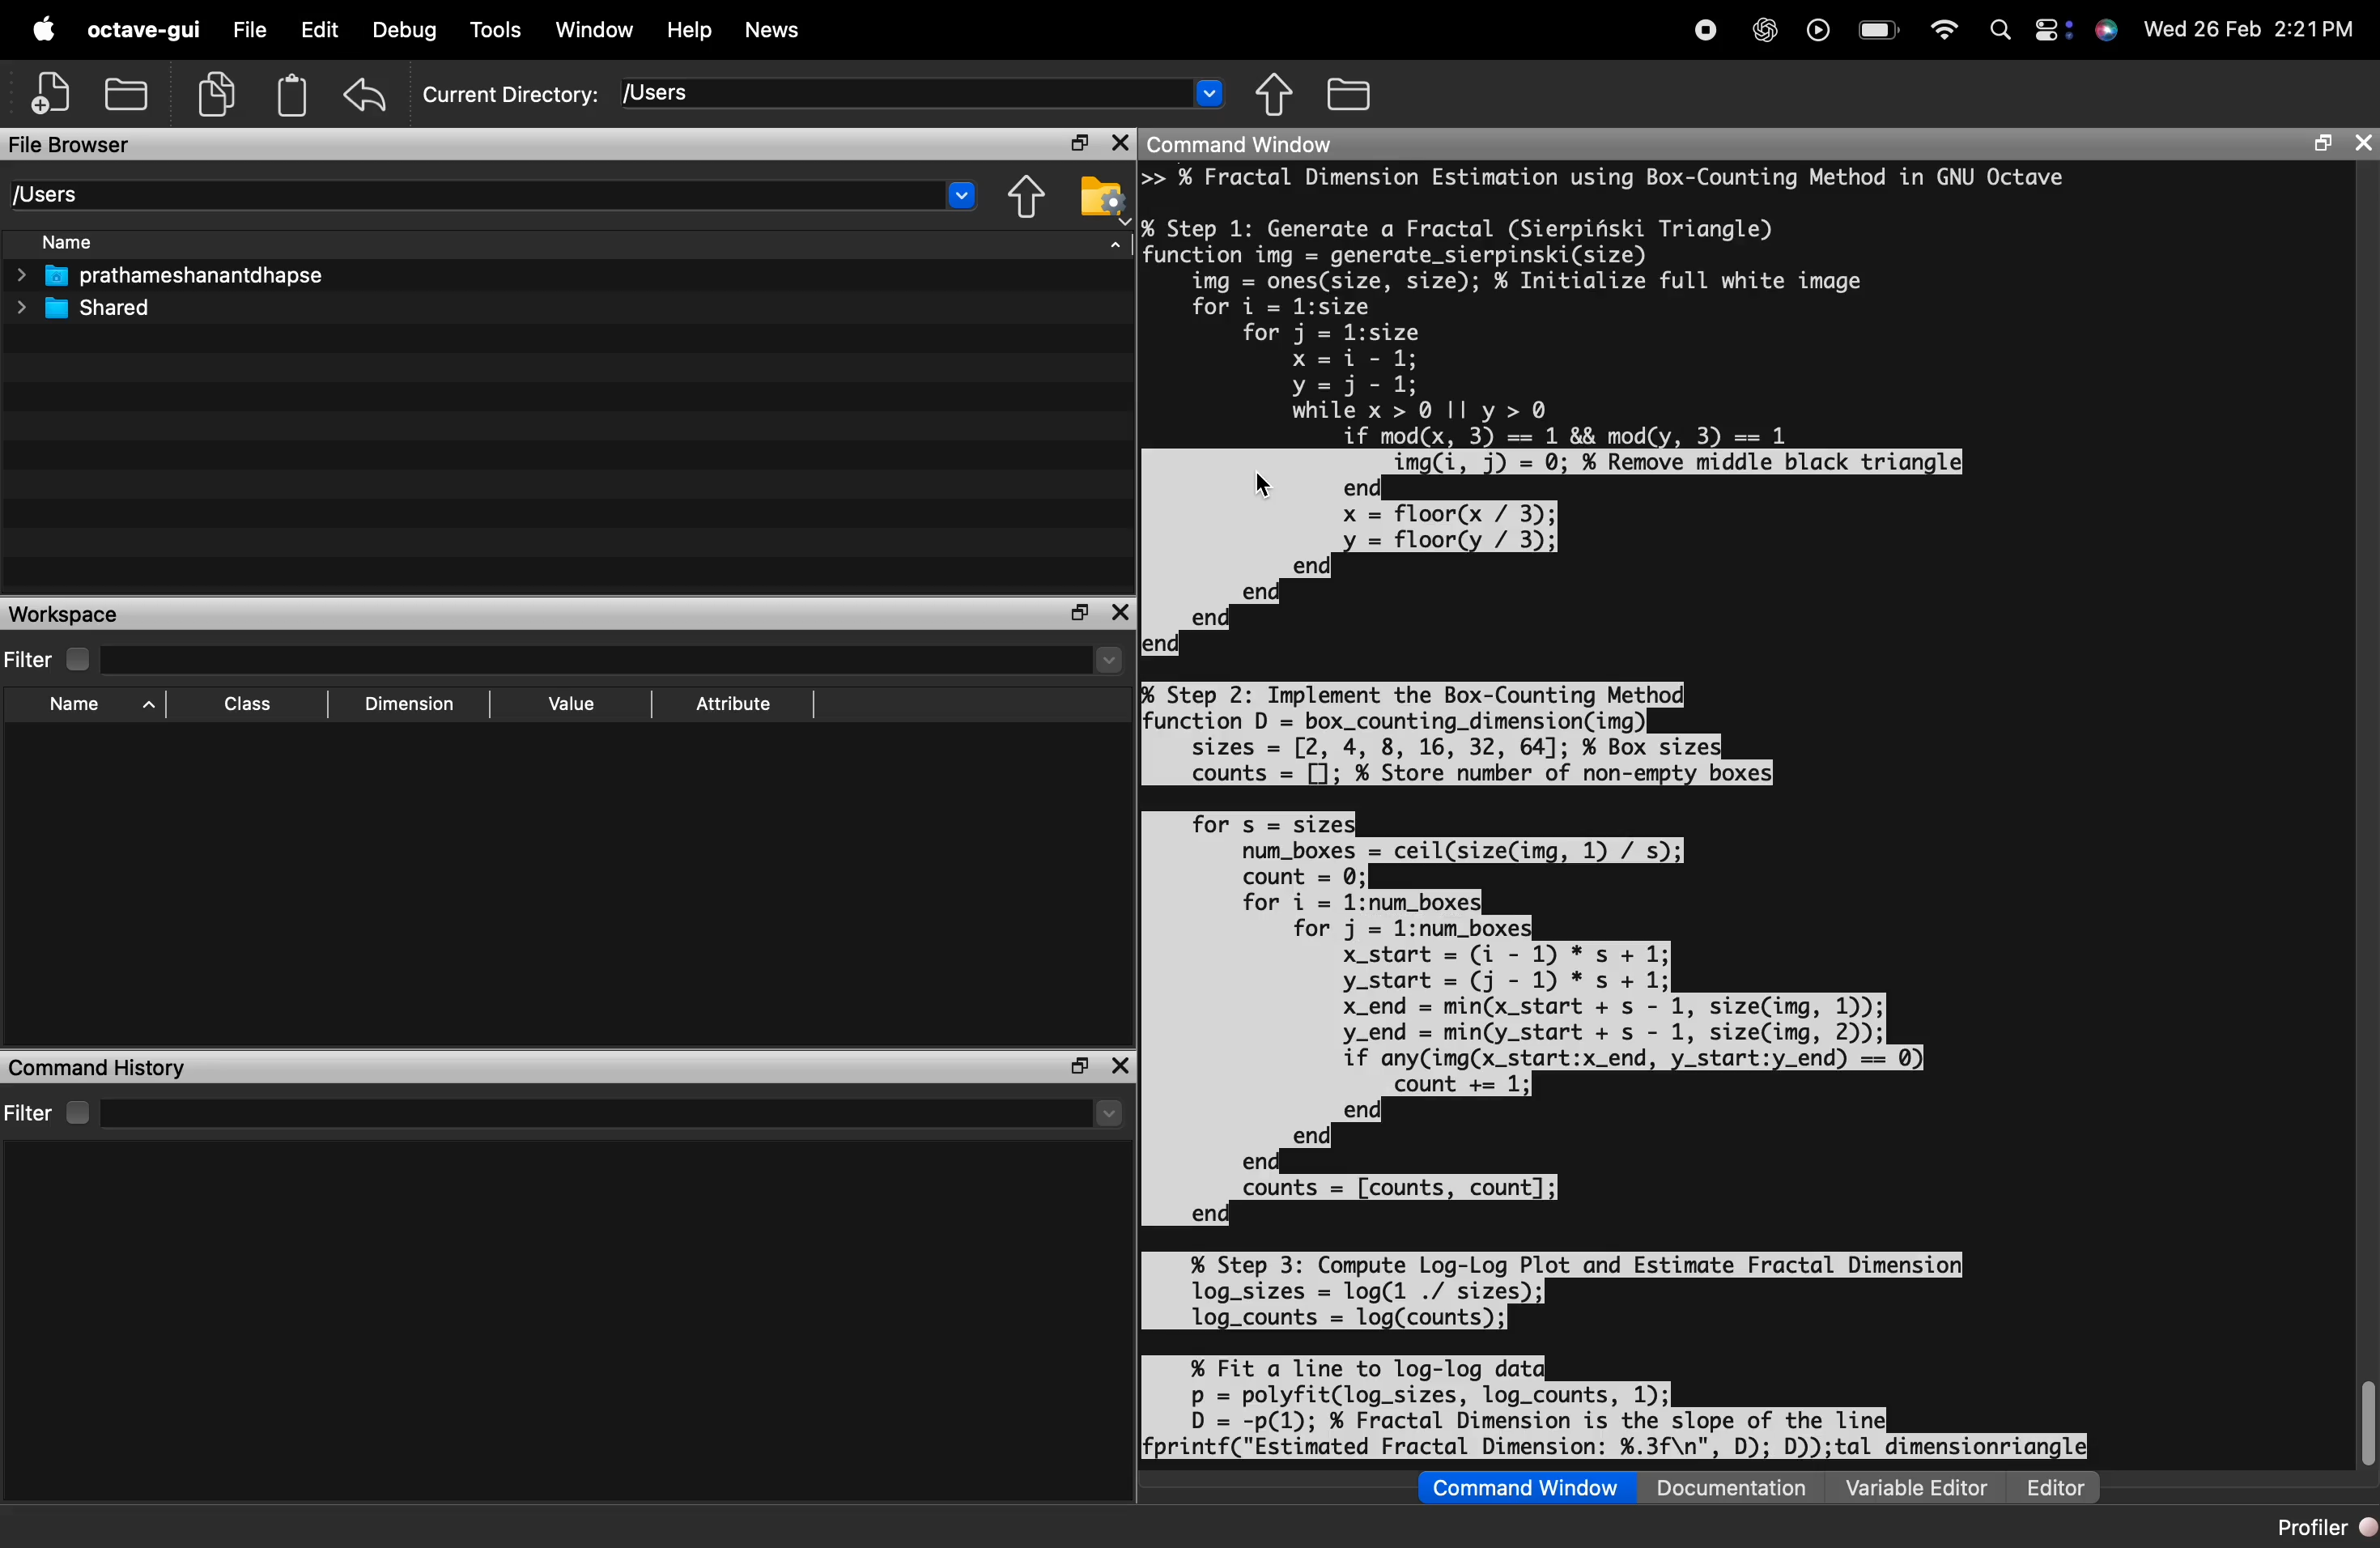 This screenshot has height=1548, width=2380. What do you see at coordinates (2058, 1484) in the screenshot?
I see `Editor` at bounding box center [2058, 1484].